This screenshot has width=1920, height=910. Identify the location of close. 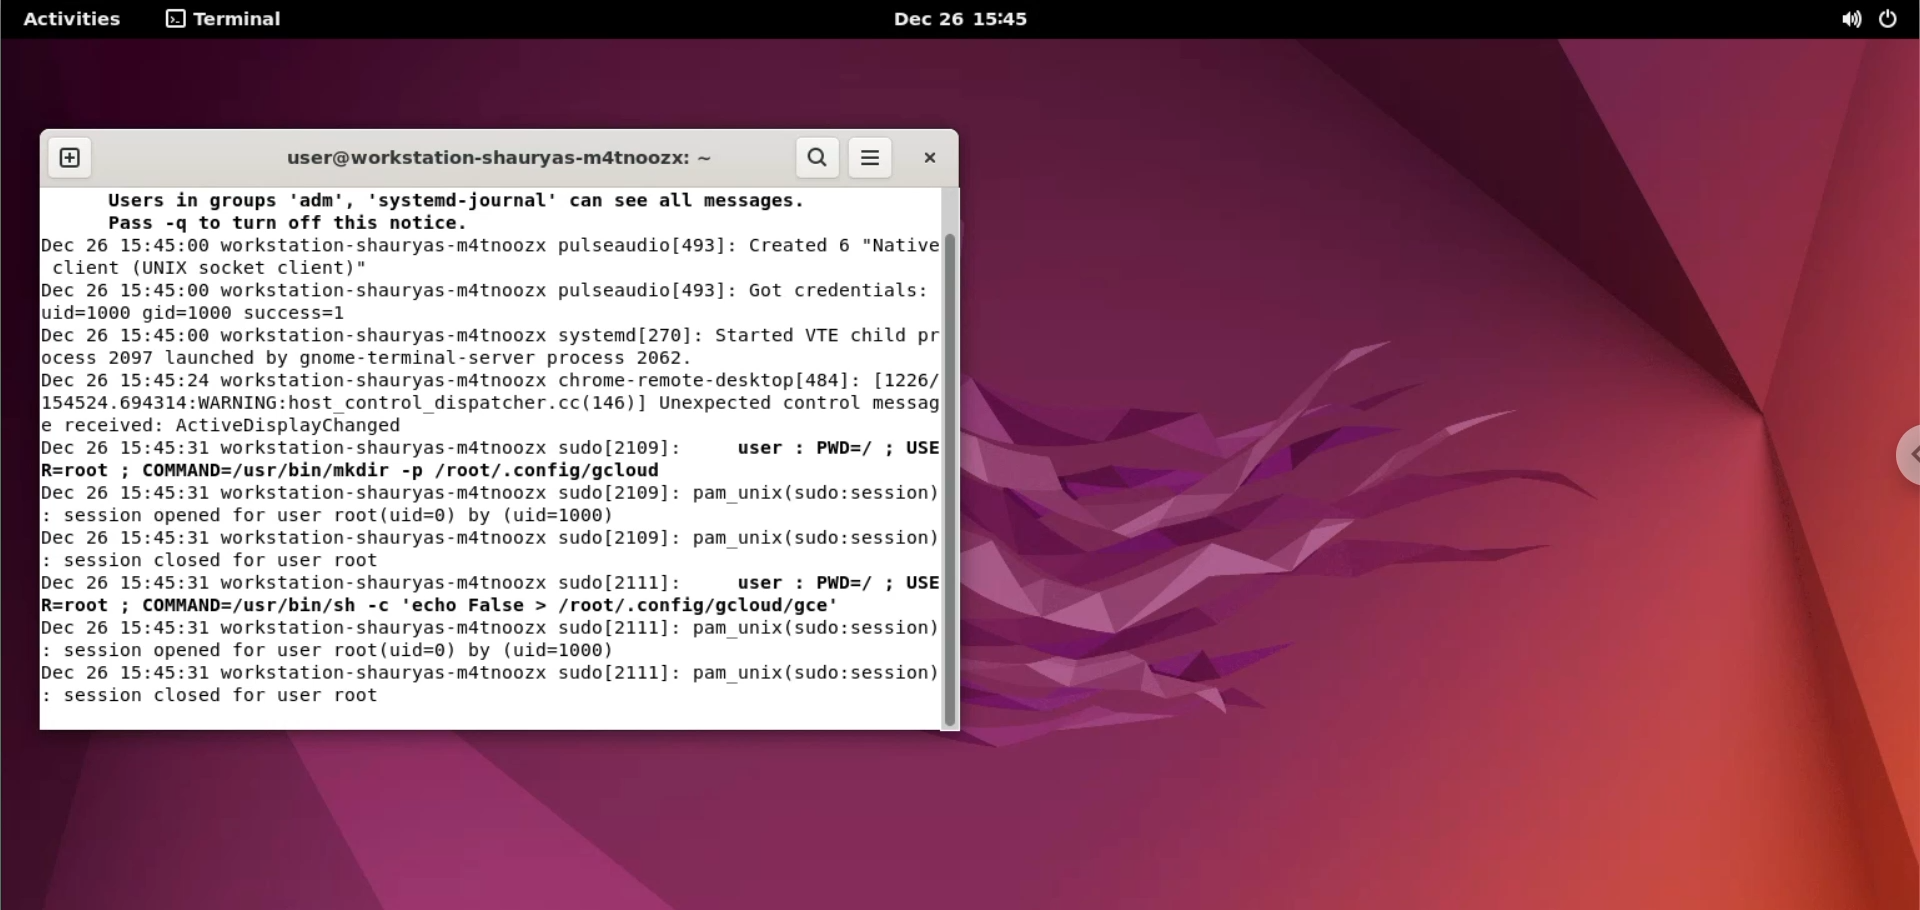
(928, 157).